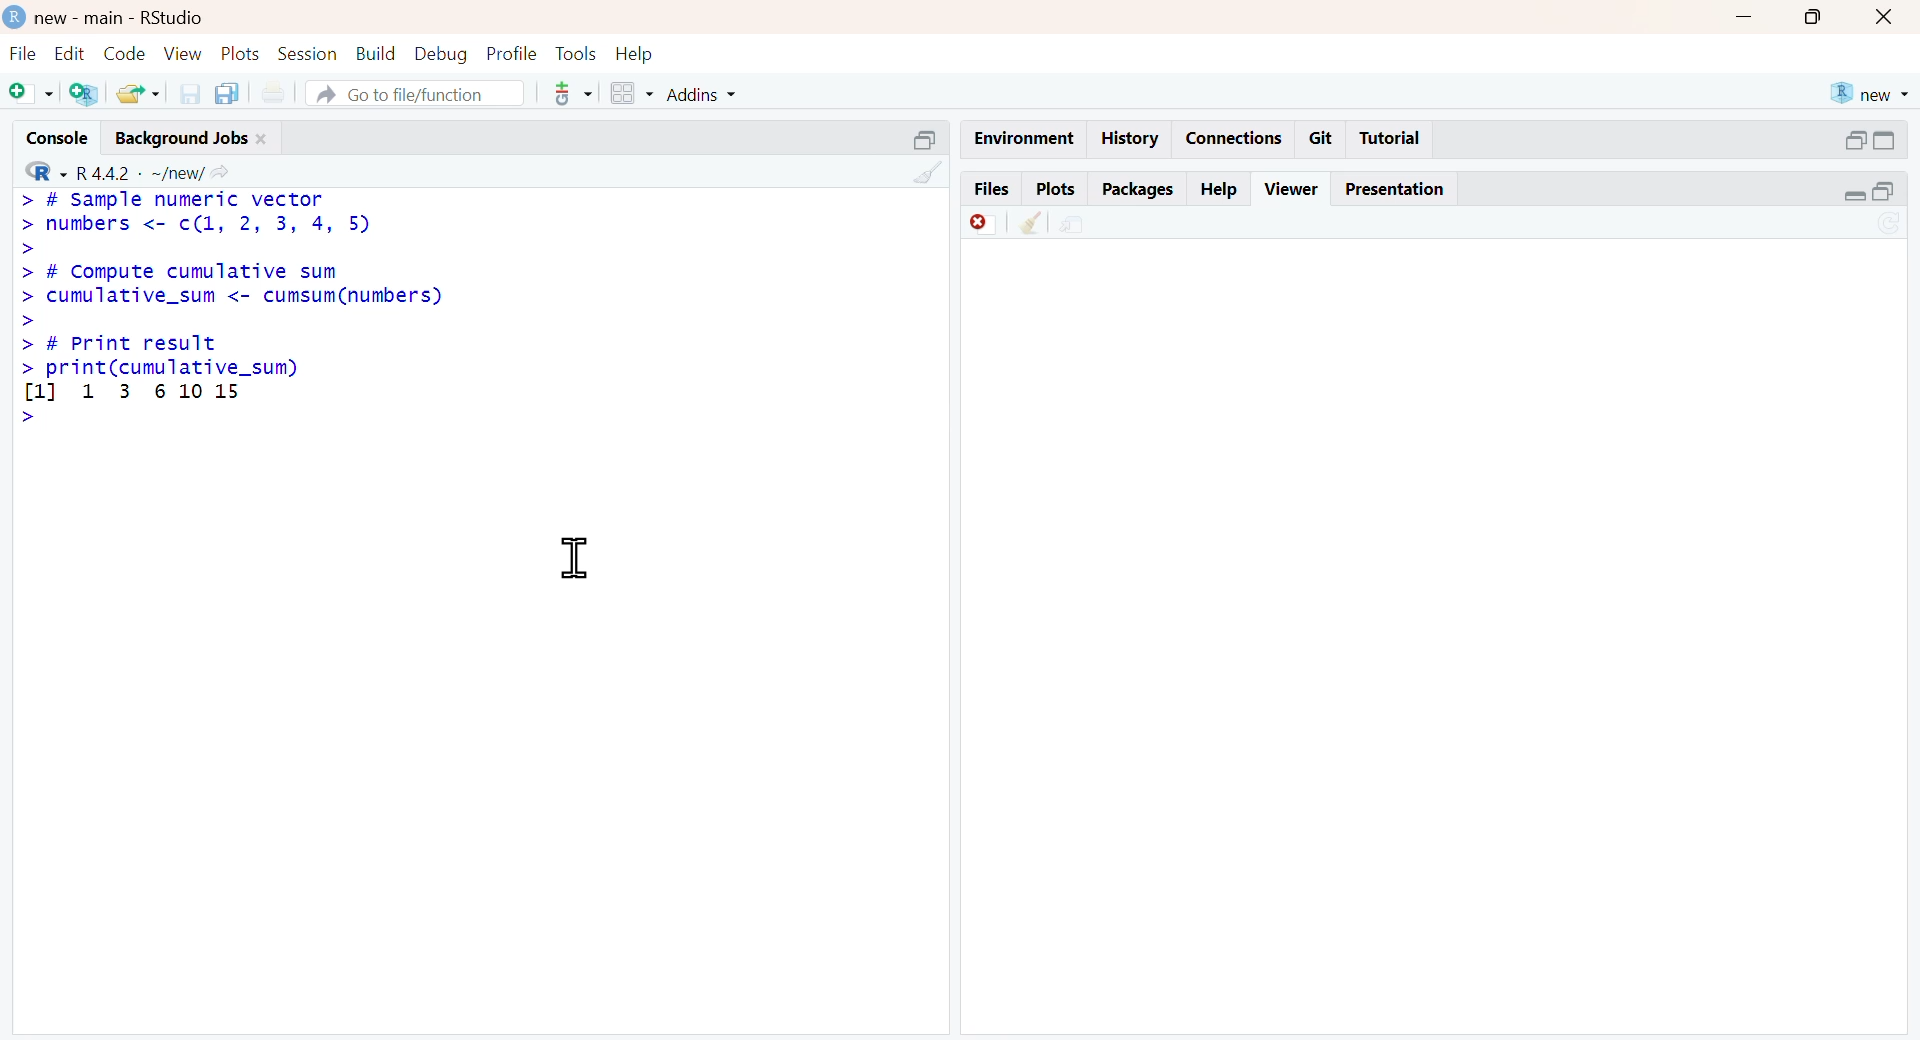 This screenshot has width=1920, height=1040. Describe the element at coordinates (262, 140) in the screenshot. I see `close` at that location.